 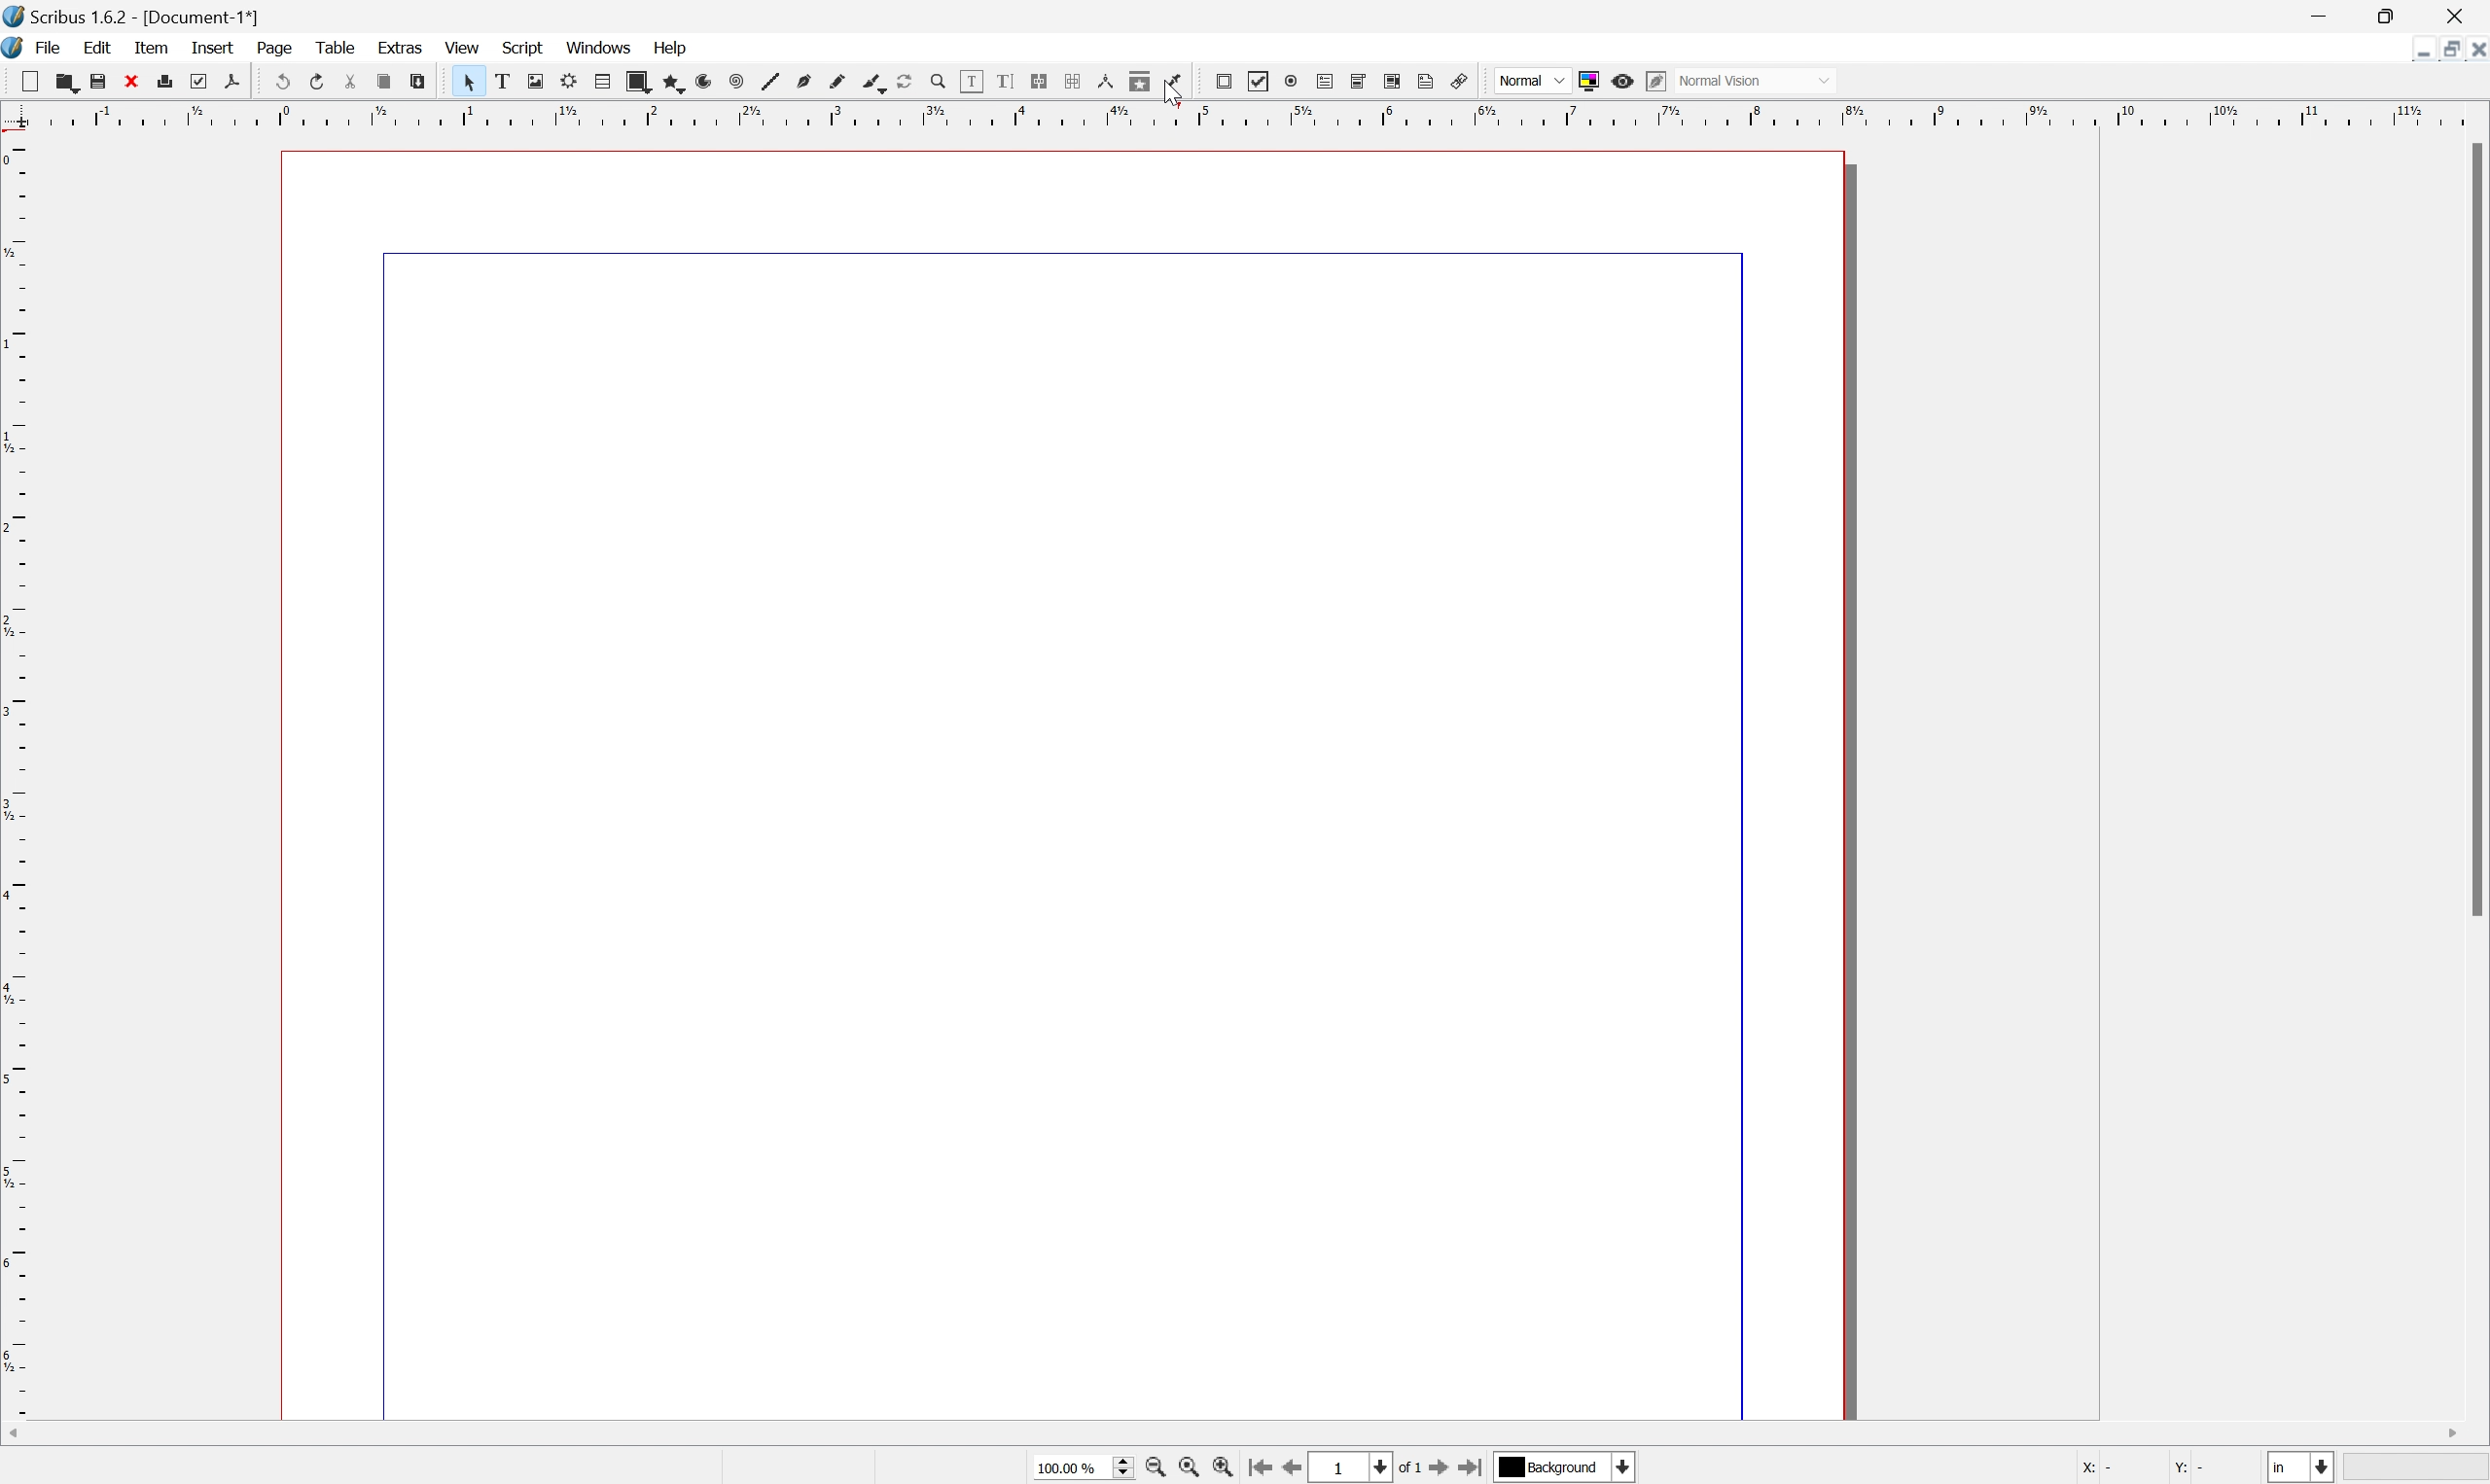 What do you see at coordinates (2420, 57) in the screenshot?
I see `Minimize` at bounding box center [2420, 57].